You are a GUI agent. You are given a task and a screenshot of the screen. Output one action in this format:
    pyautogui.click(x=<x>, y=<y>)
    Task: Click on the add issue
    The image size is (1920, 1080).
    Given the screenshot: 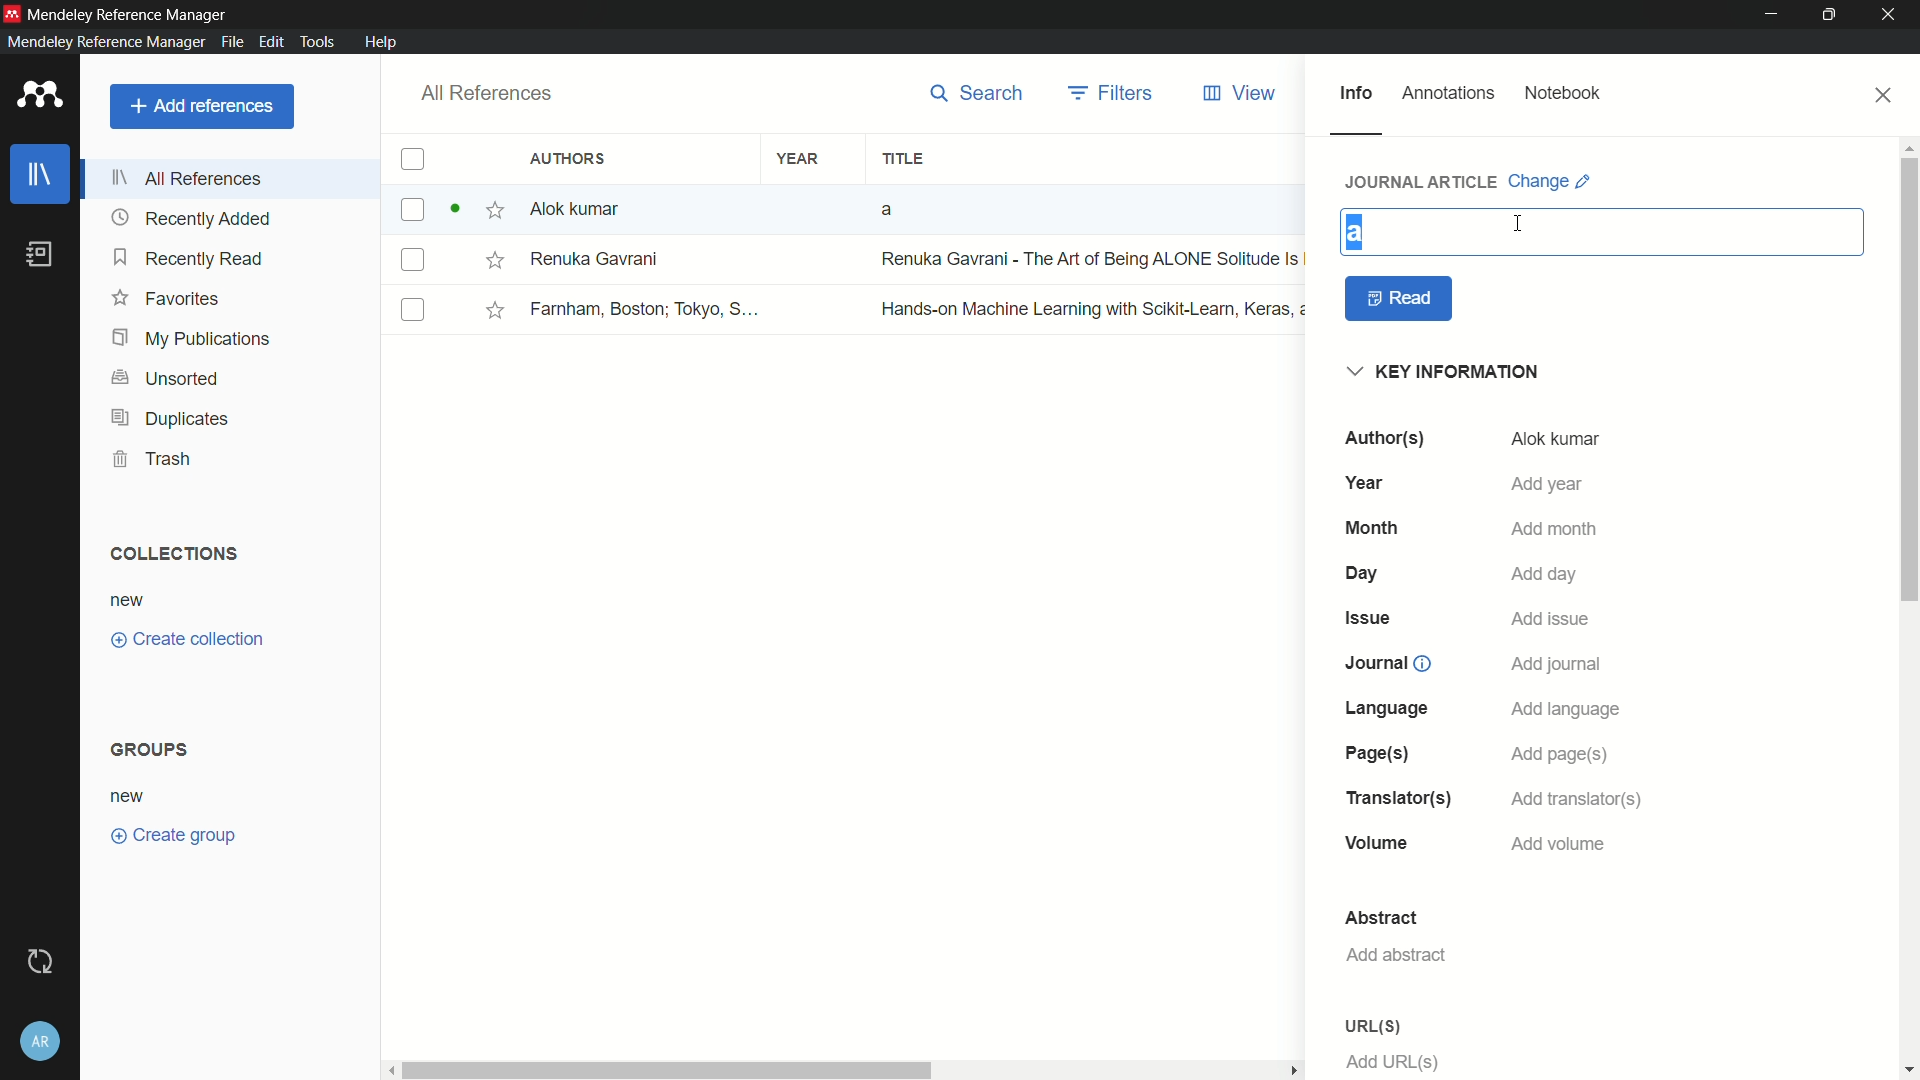 What is the action you would take?
    pyautogui.click(x=1551, y=621)
    